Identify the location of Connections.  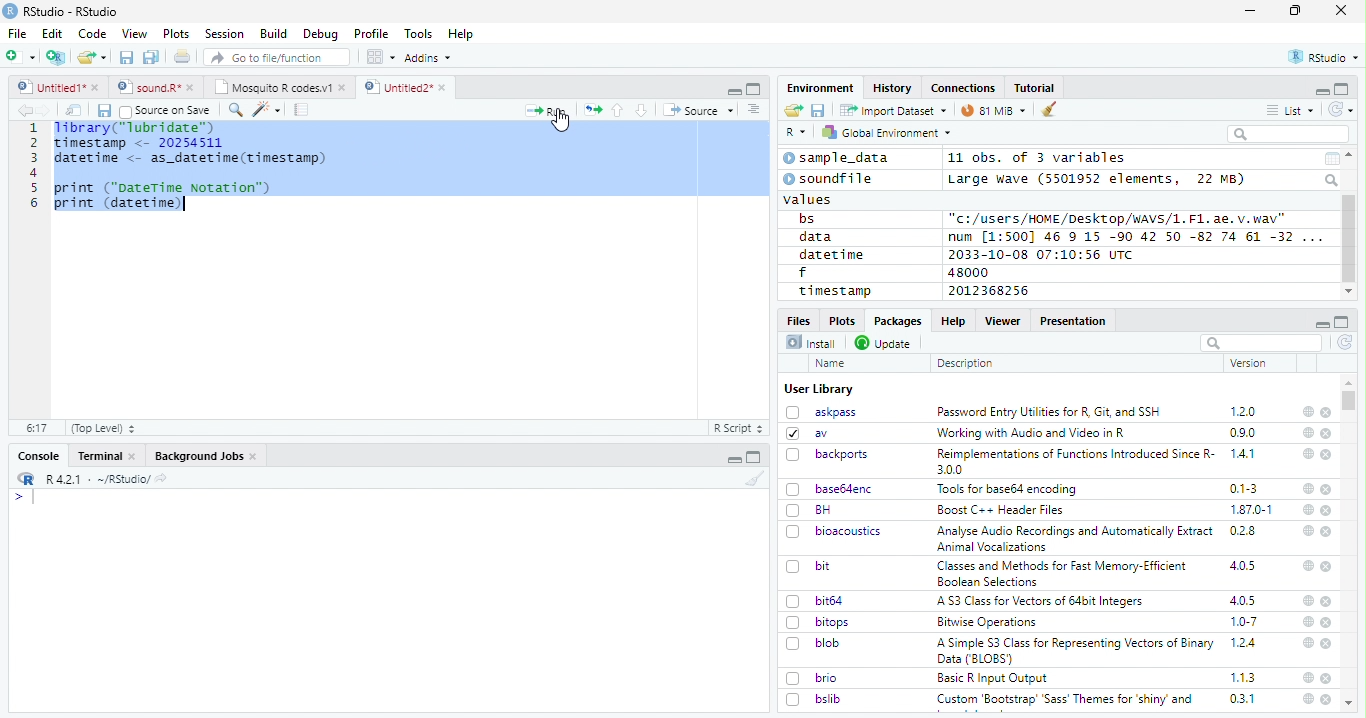
(962, 88).